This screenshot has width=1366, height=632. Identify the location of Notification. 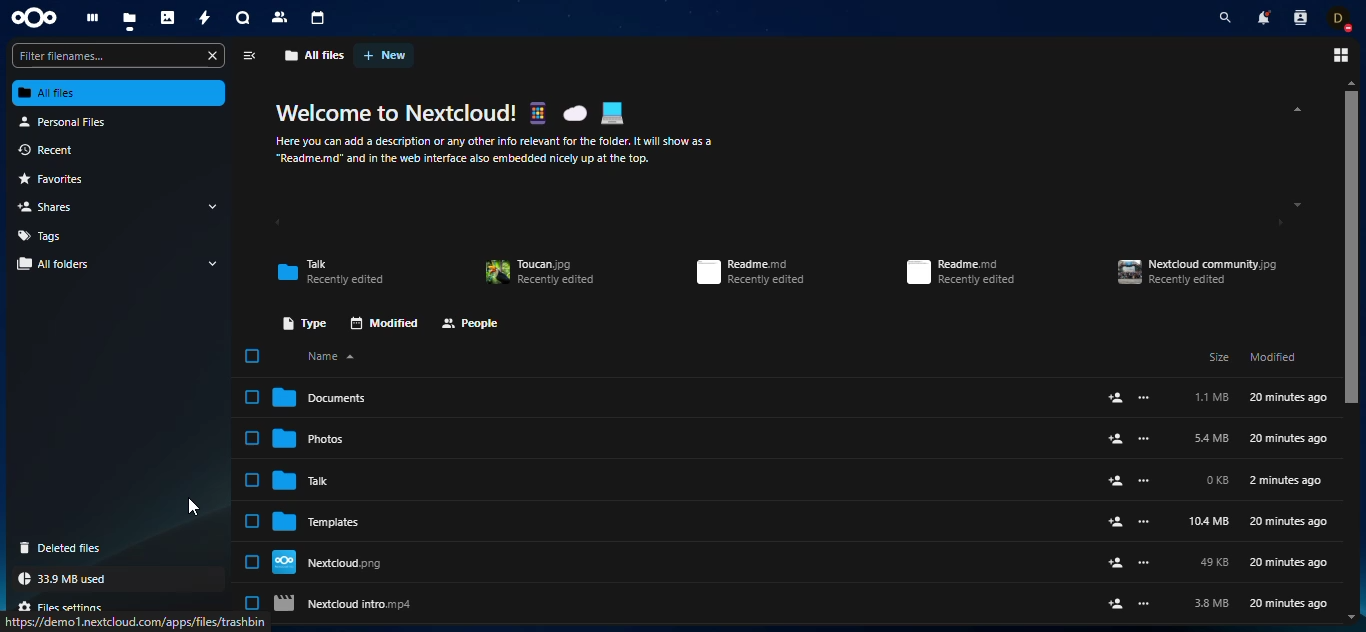
(1267, 18).